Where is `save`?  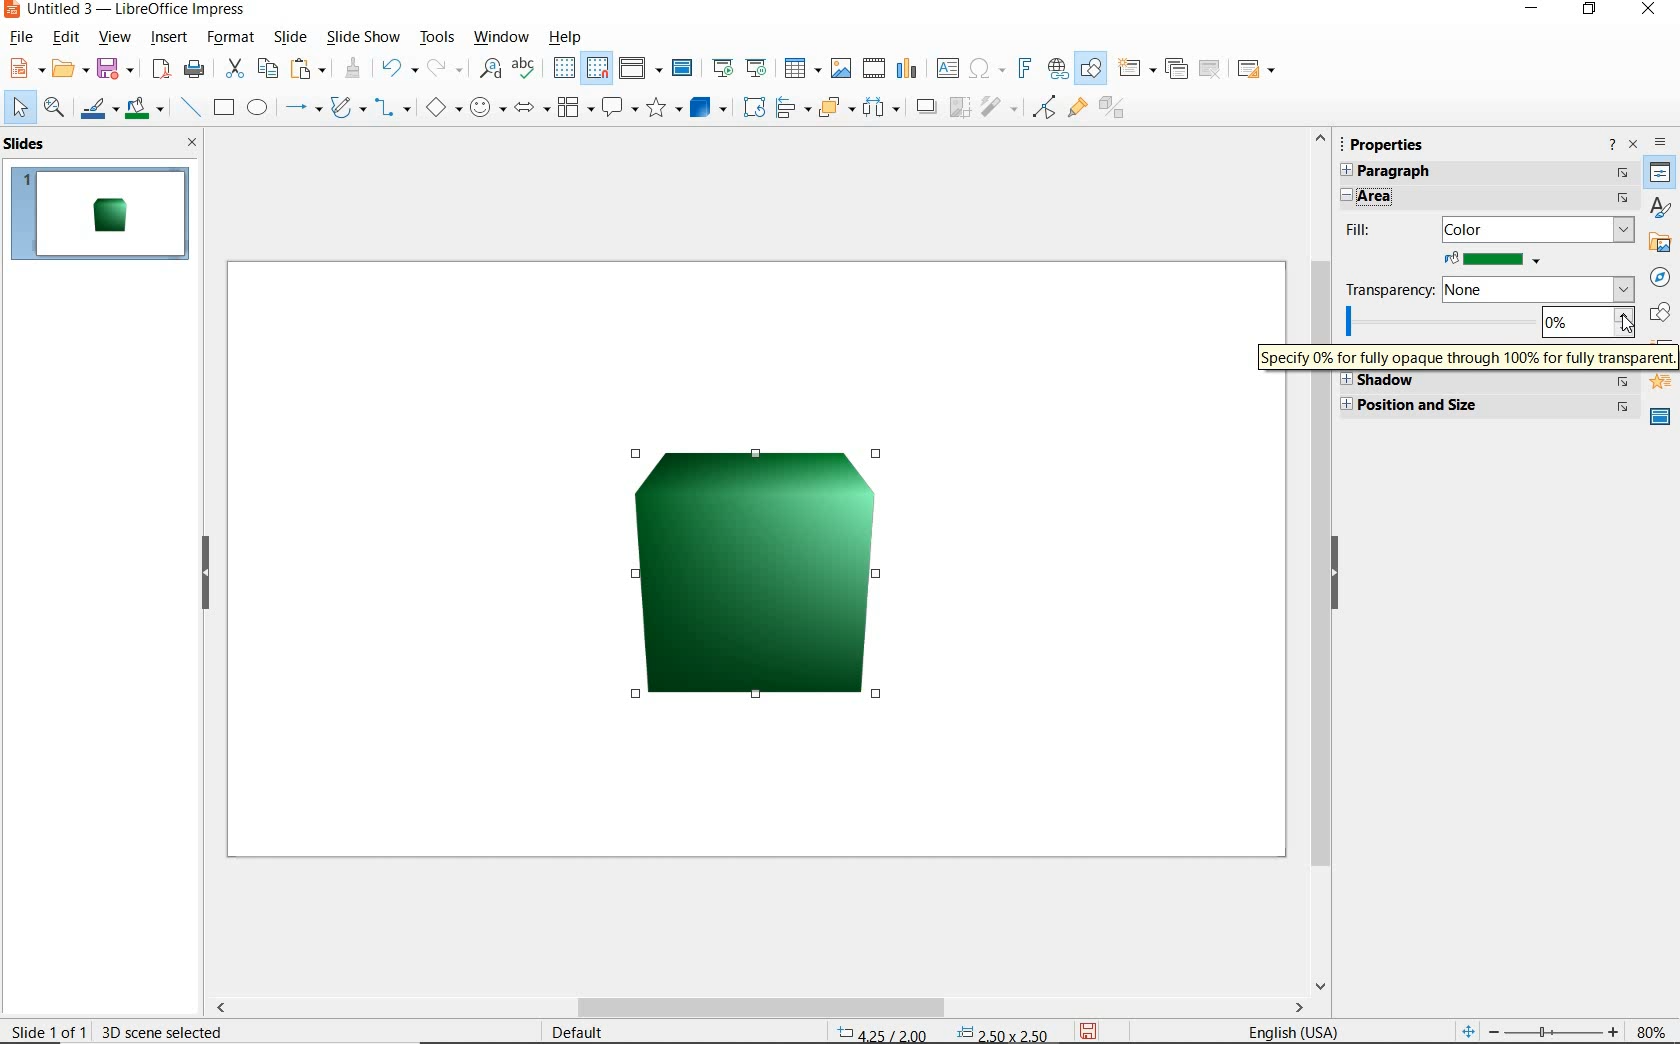
save is located at coordinates (114, 71).